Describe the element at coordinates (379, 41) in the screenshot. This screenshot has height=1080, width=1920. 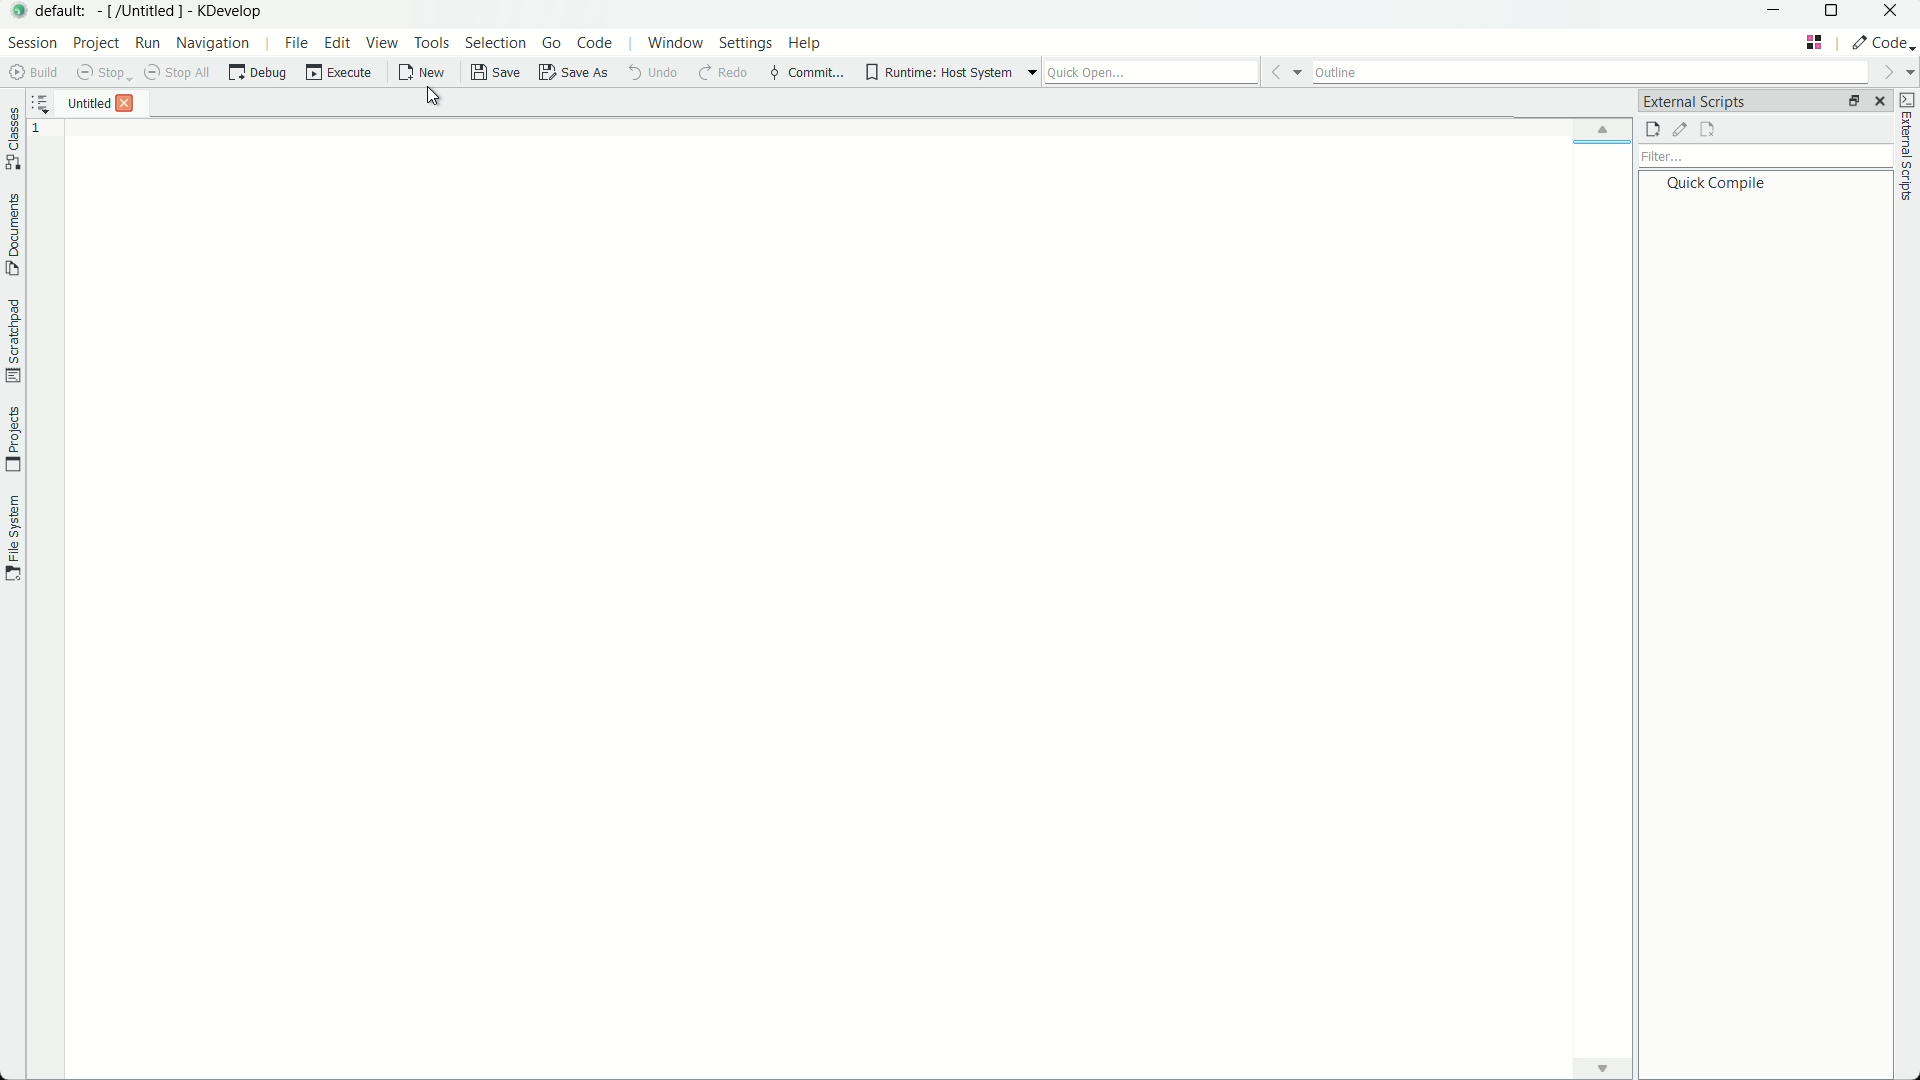
I see `view menu` at that location.